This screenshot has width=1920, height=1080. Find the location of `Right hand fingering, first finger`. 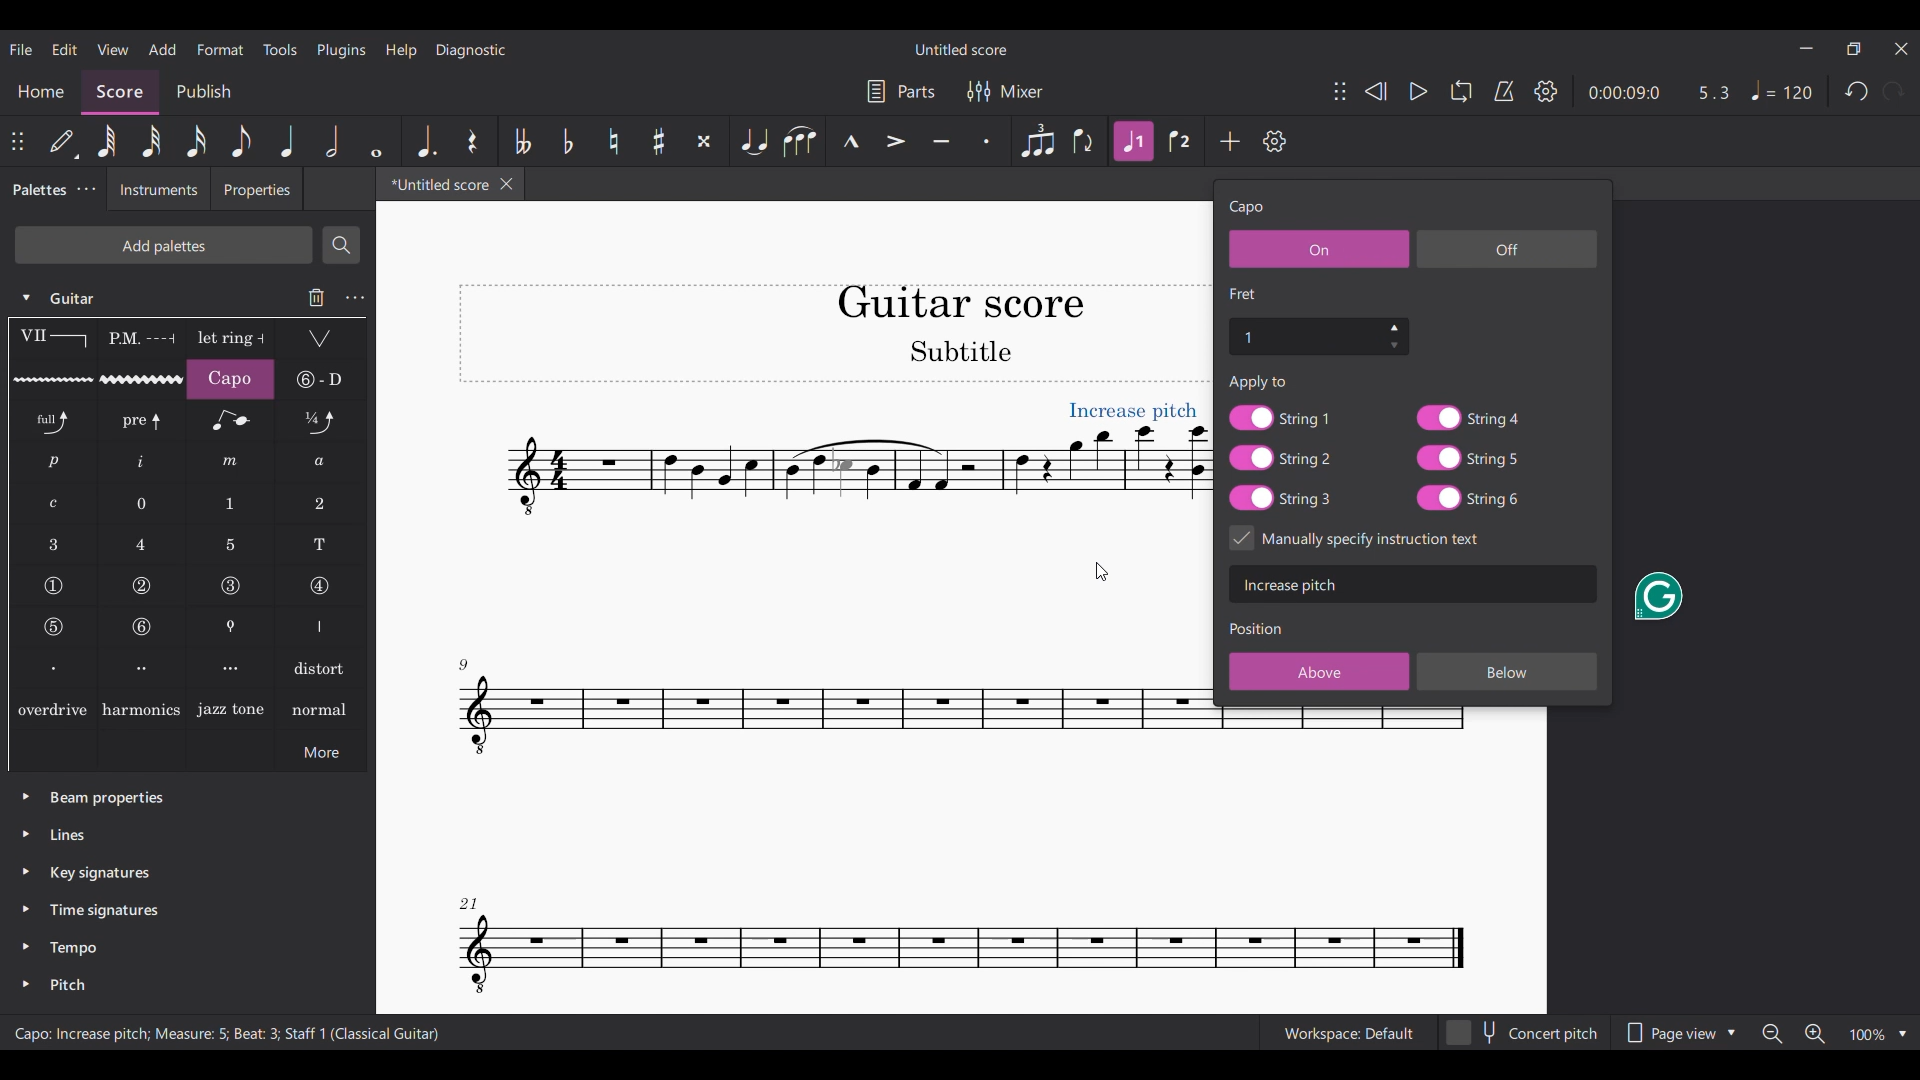

Right hand fingering, first finger is located at coordinates (52, 667).